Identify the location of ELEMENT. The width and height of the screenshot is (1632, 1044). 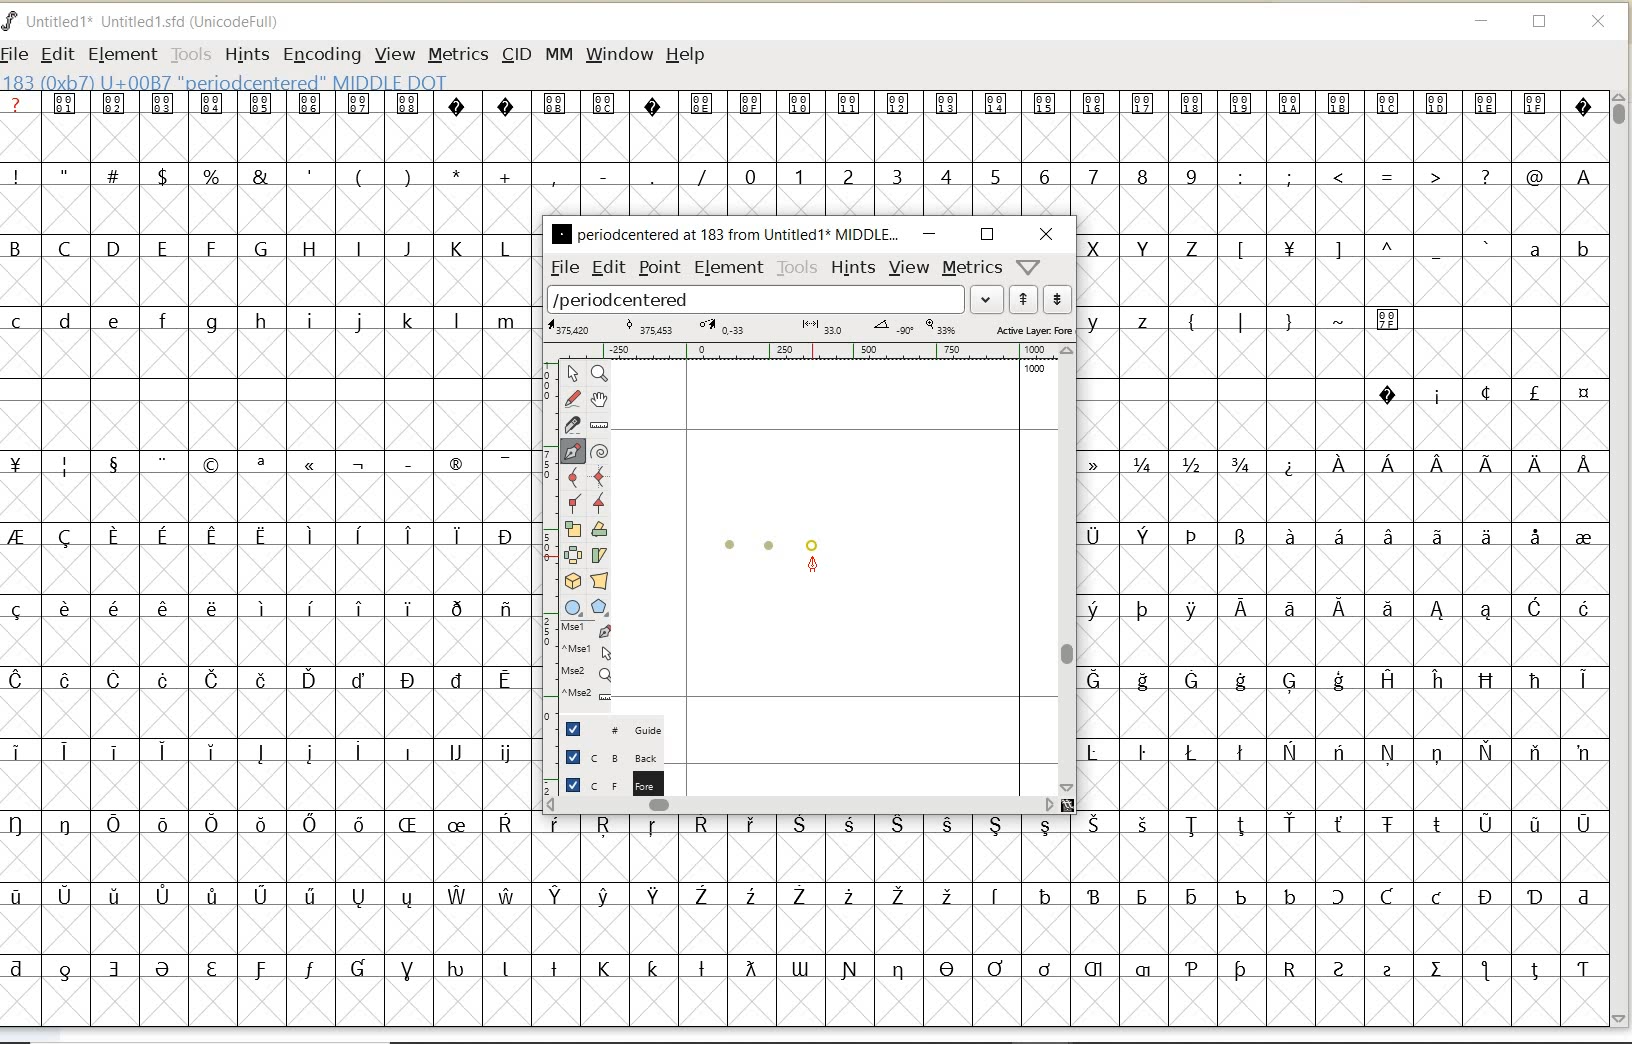
(122, 54).